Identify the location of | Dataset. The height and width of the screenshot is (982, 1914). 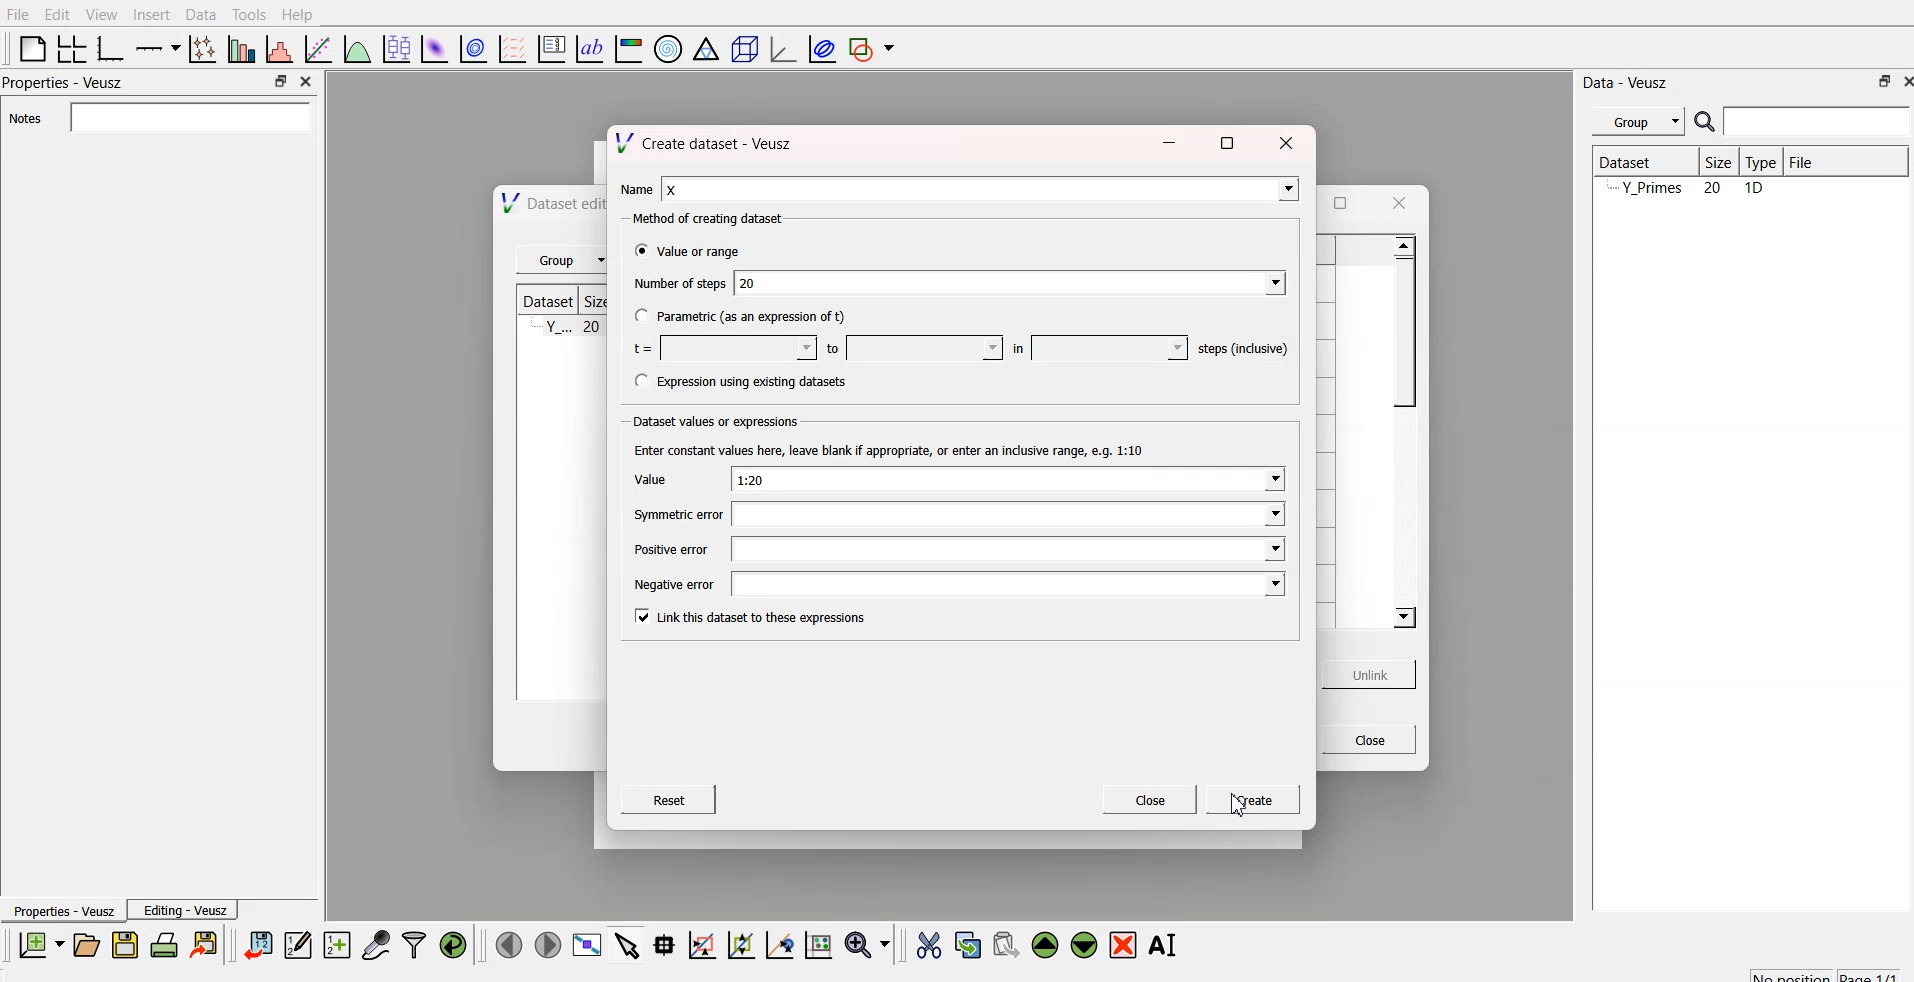
(1625, 160).